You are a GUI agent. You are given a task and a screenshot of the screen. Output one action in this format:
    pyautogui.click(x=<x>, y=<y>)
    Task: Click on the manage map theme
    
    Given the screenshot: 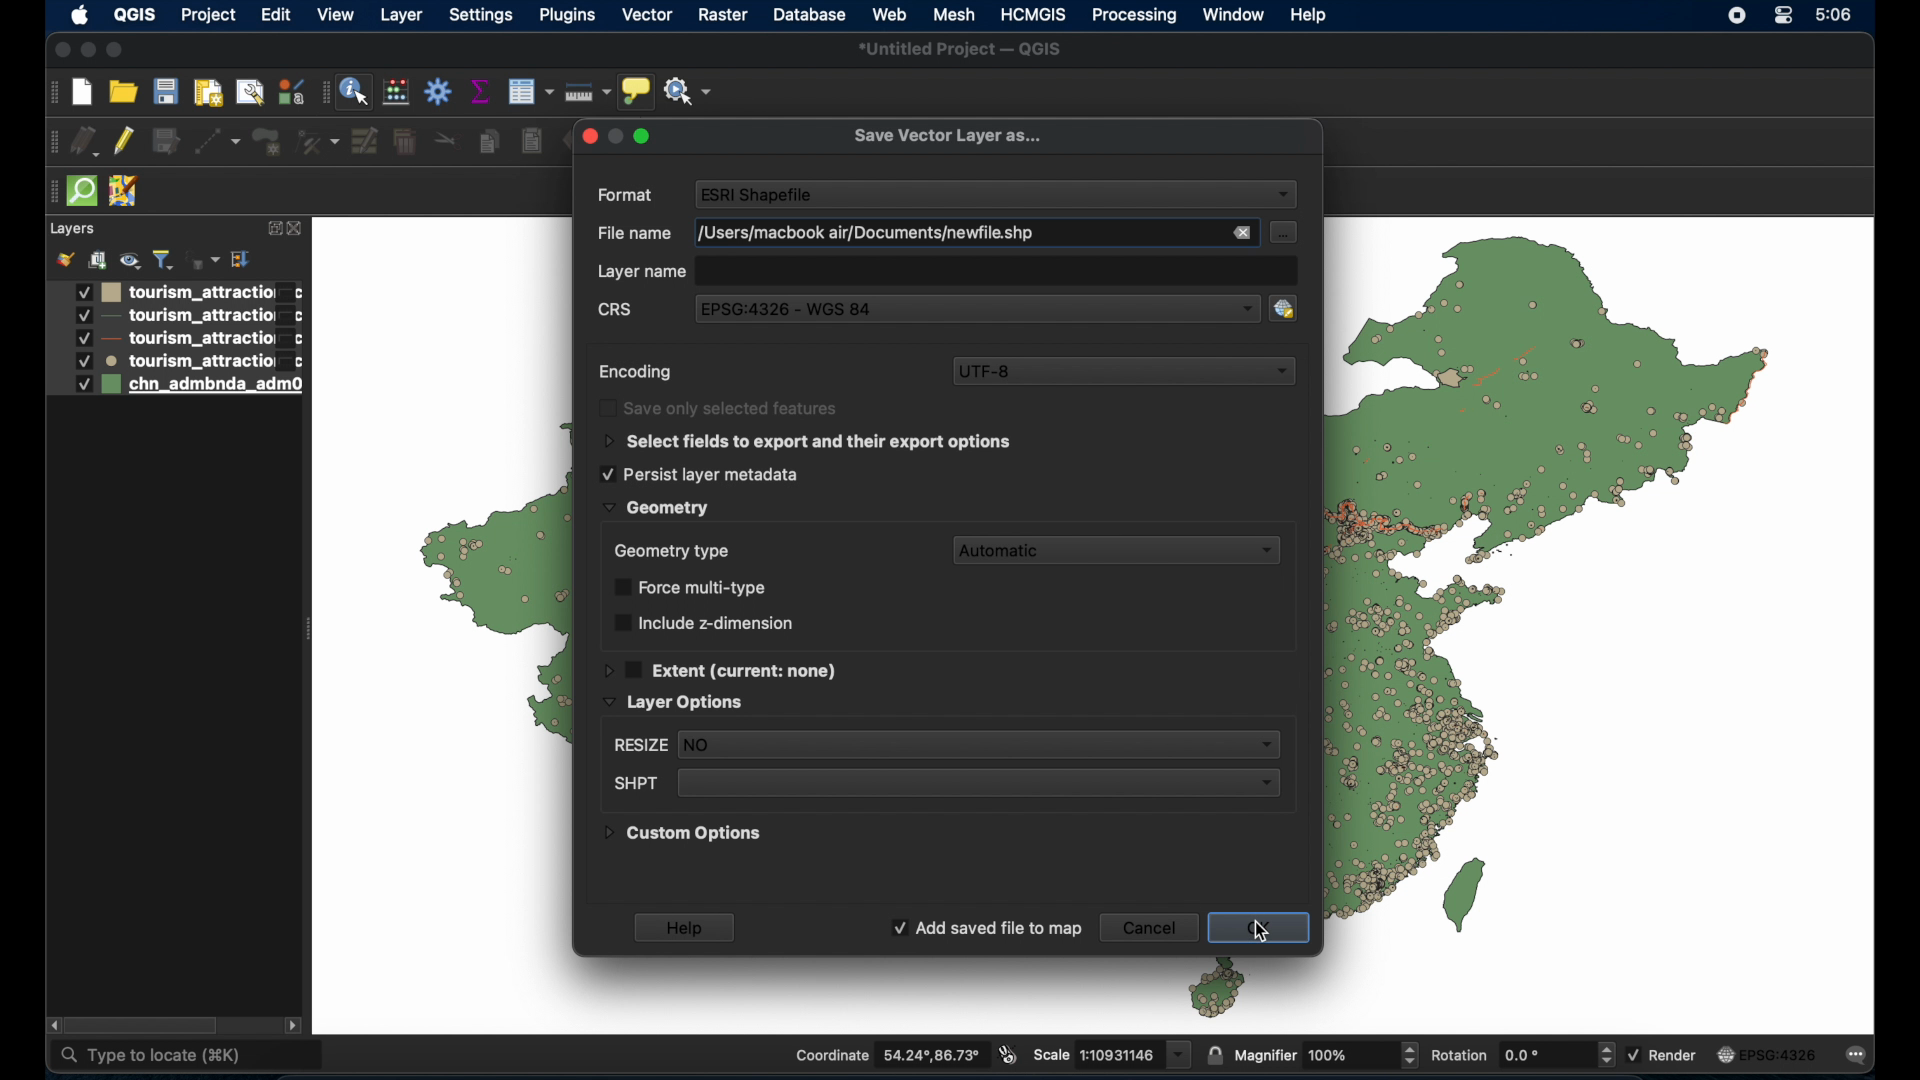 What is the action you would take?
    pyautogui.click(x=129, y=260)
    